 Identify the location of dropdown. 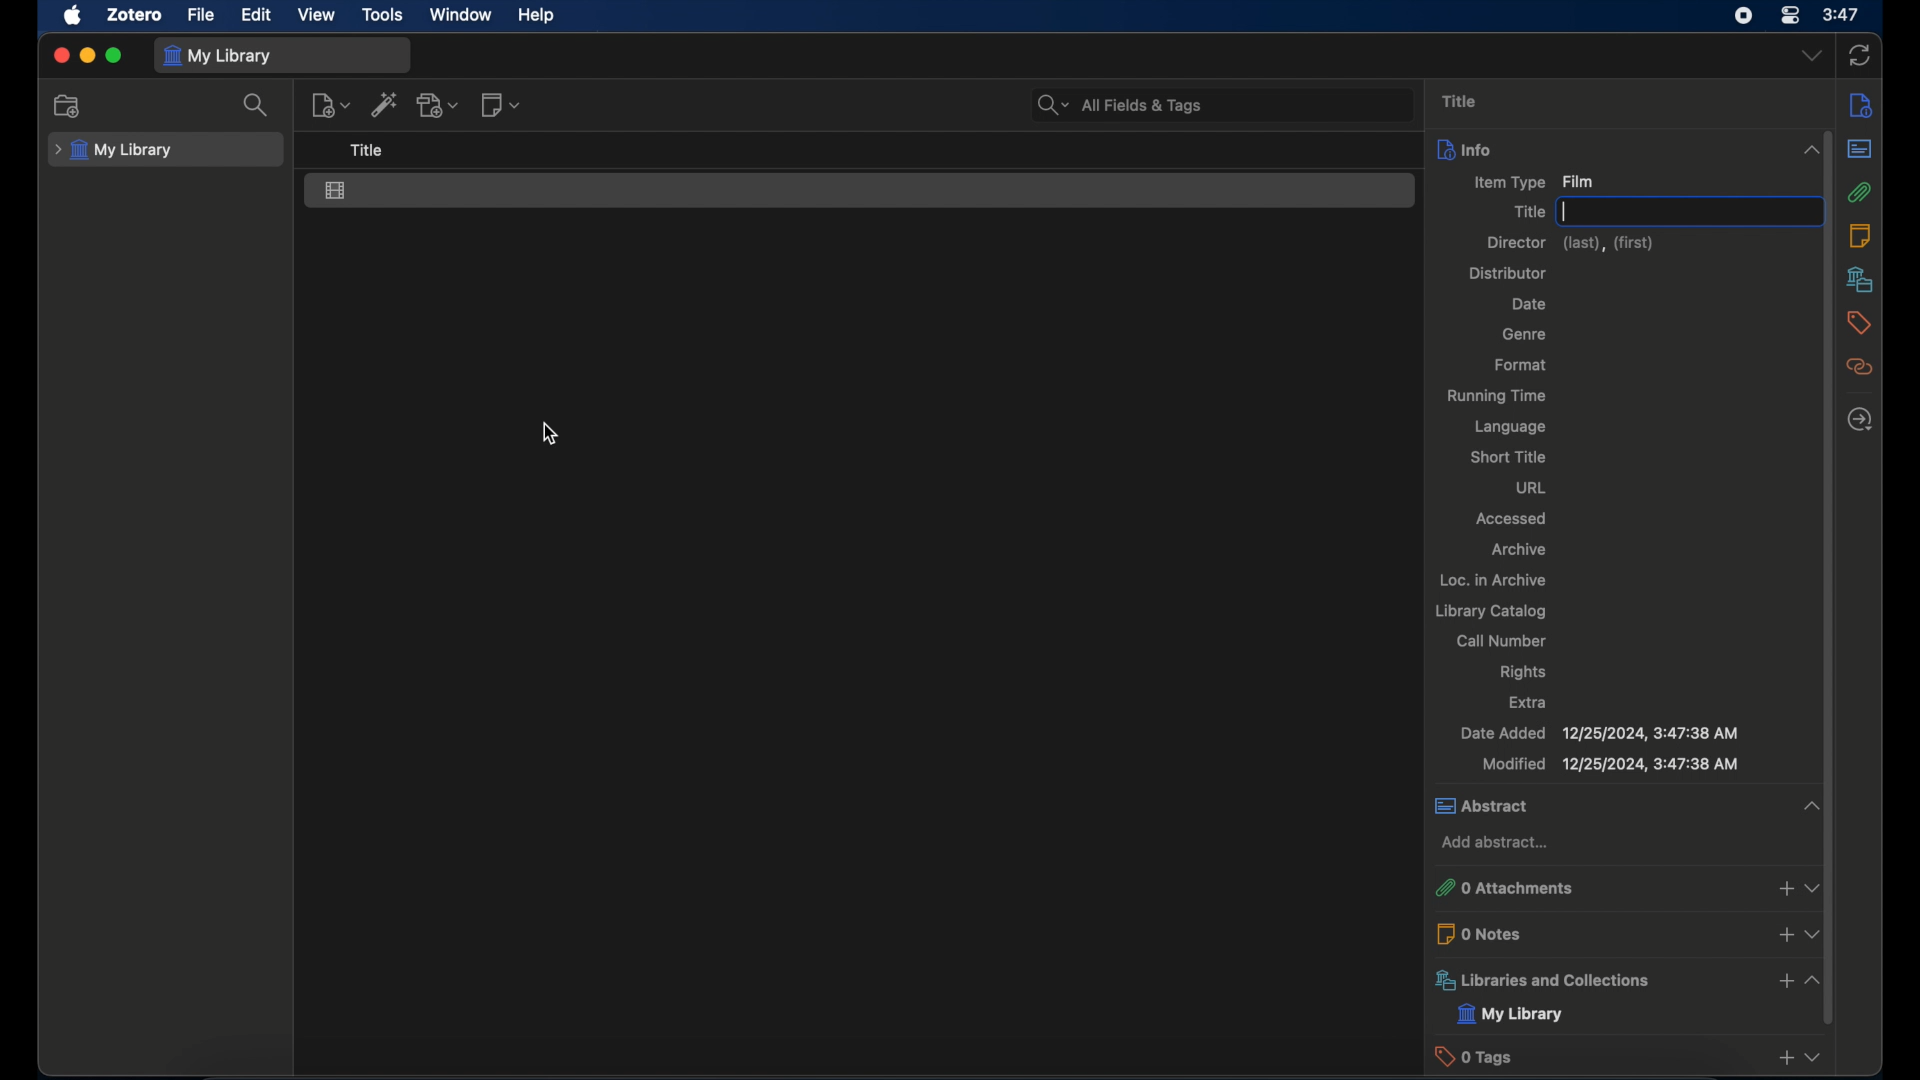
(1810, 57).